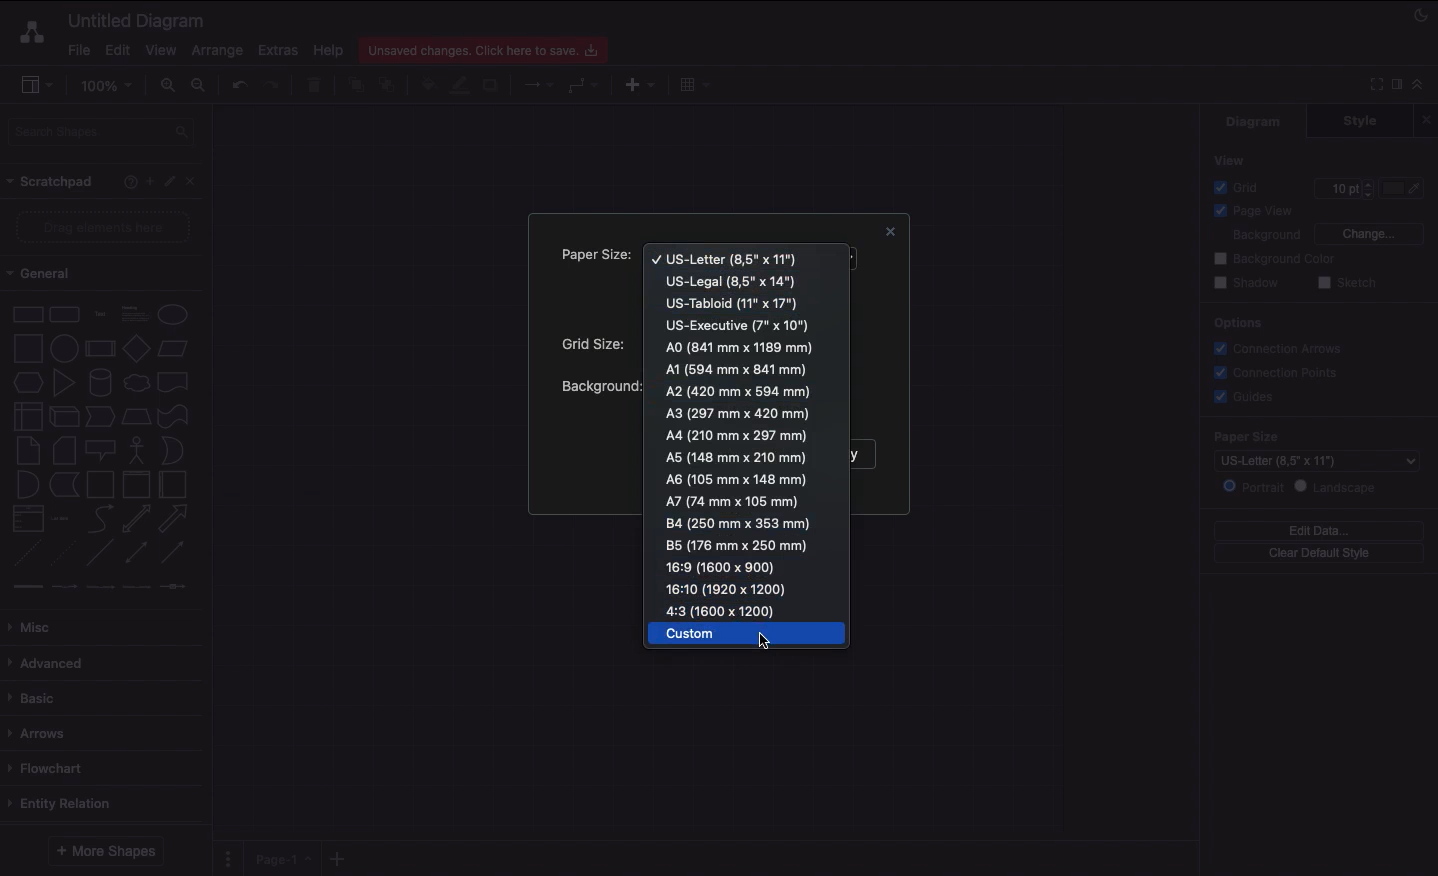 This screenshot has height=876, width=1438. I want to click on Square, so click(26, 348).